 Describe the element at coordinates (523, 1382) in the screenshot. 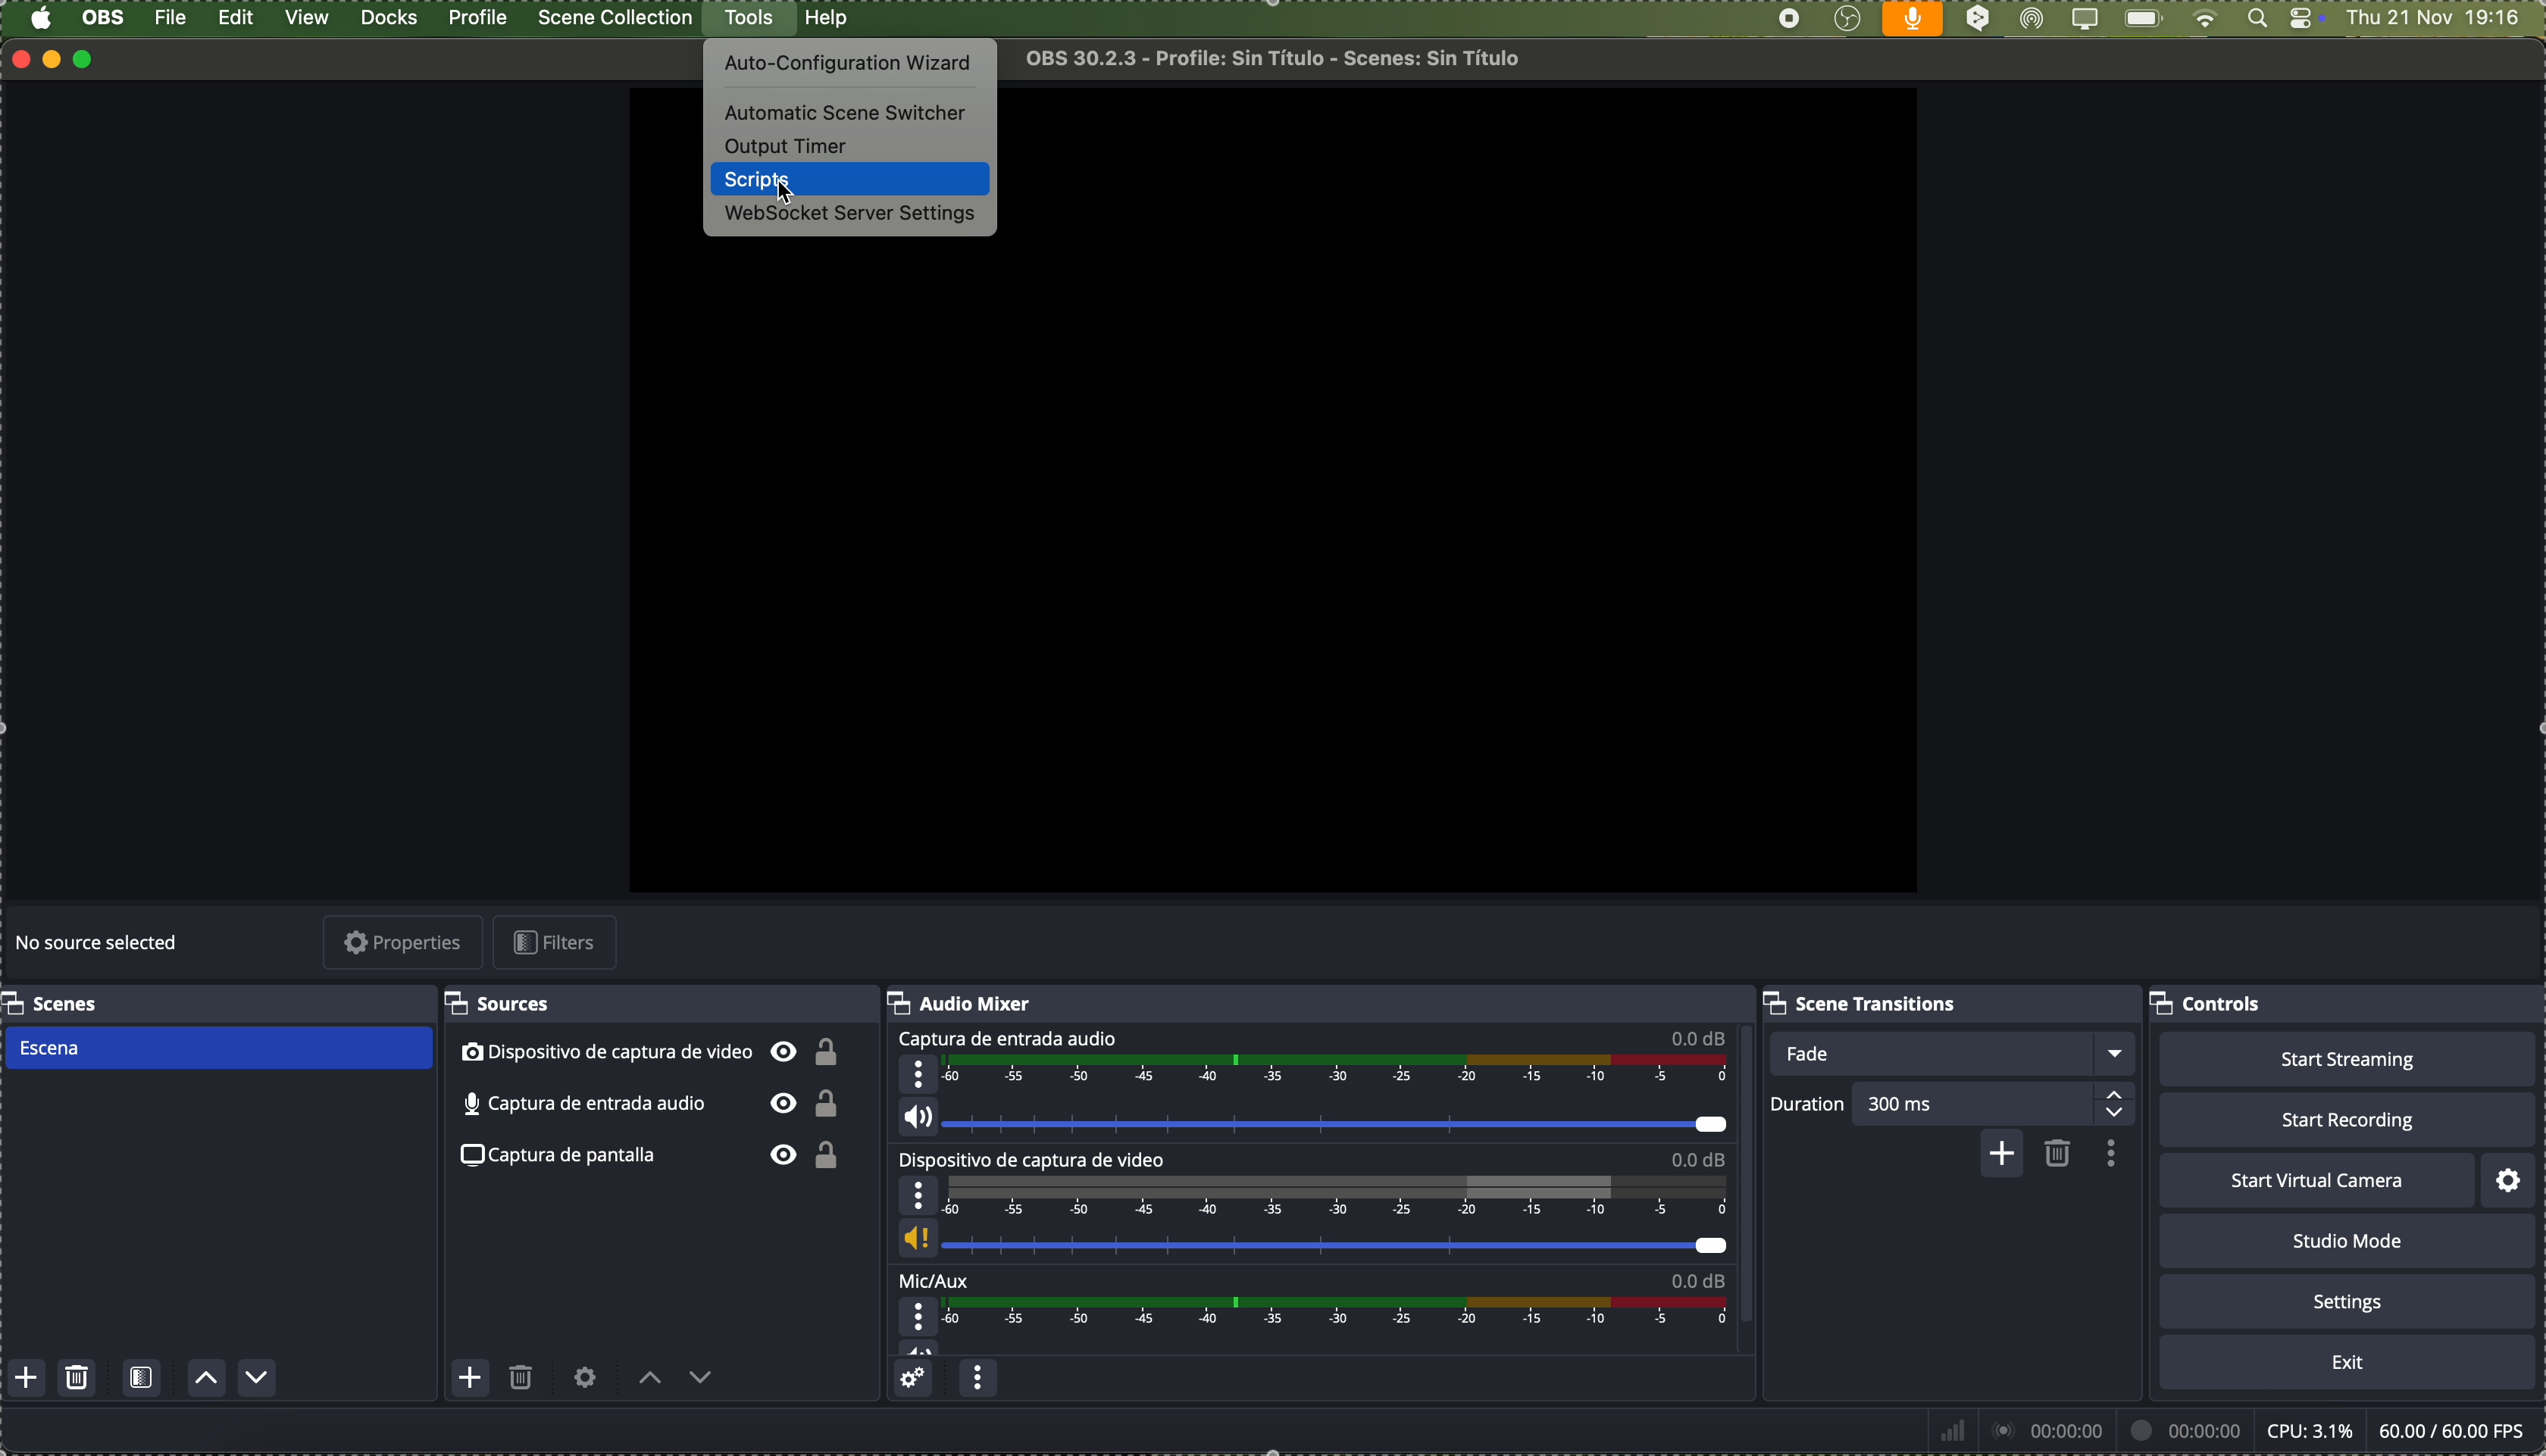

I see `remove selected source` at that location.